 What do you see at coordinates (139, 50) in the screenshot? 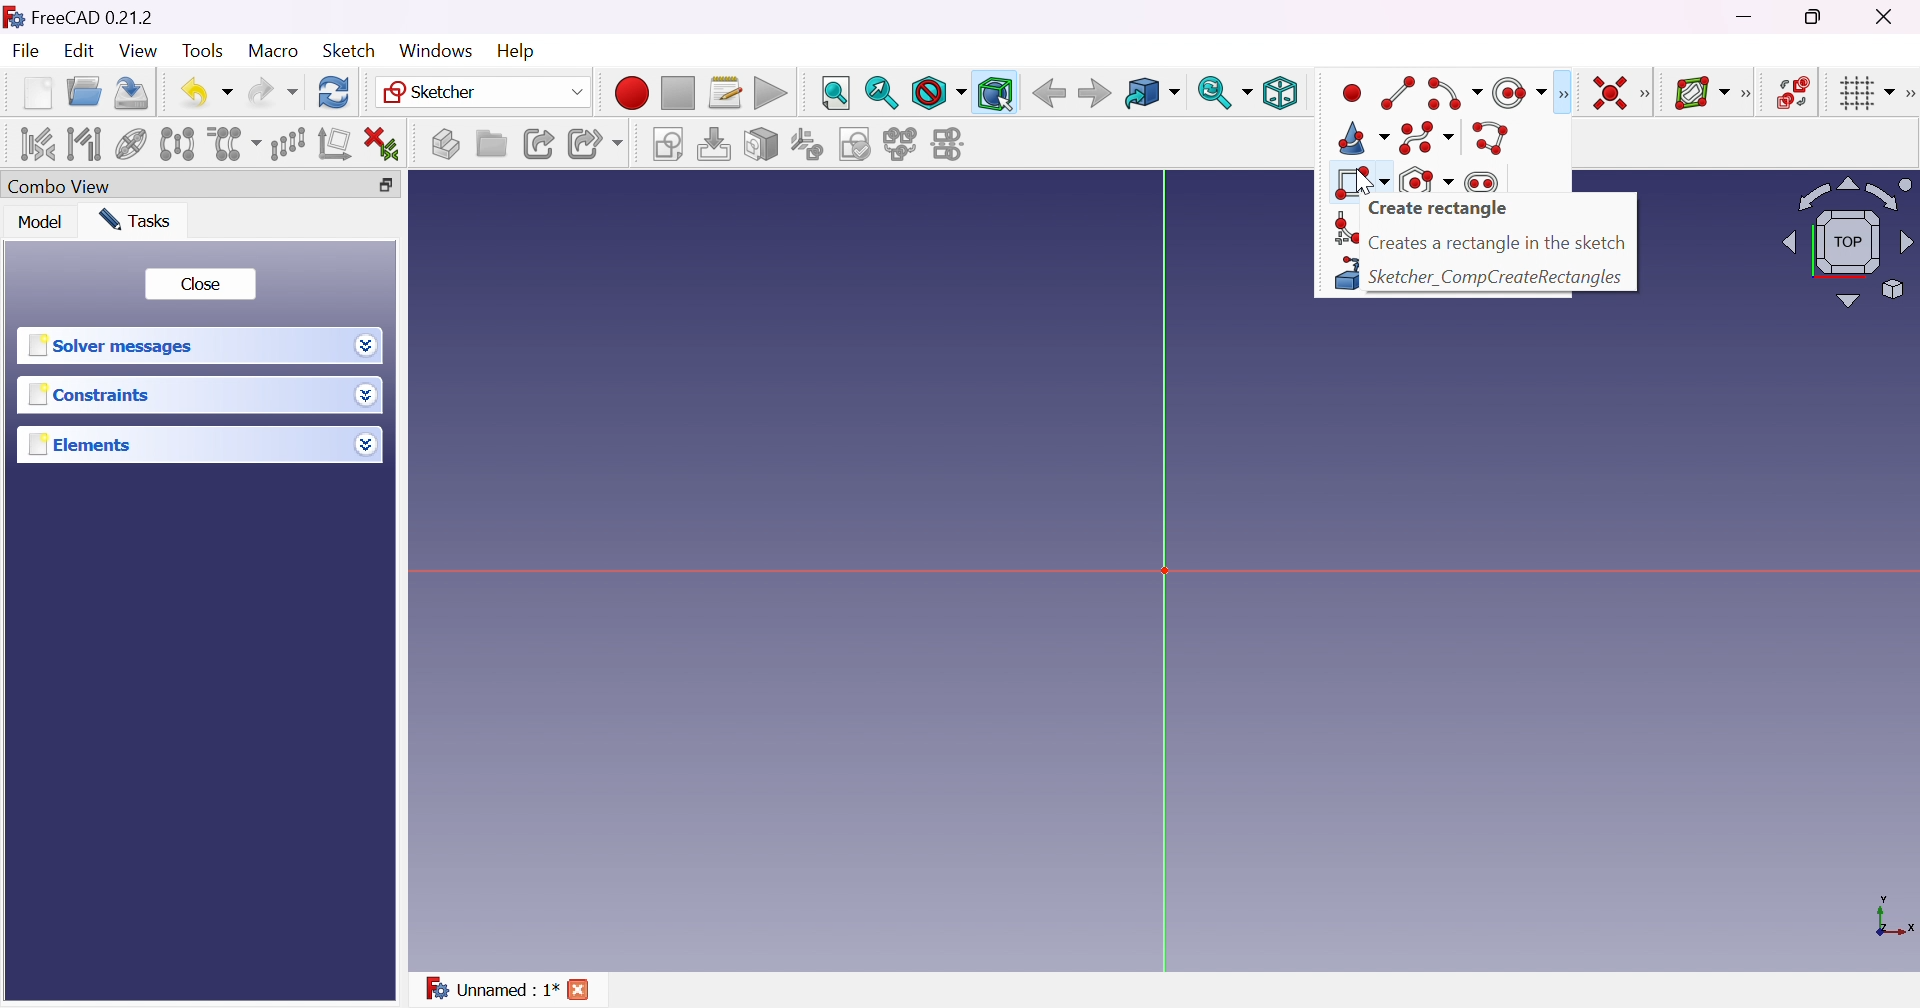
I see `View` at bounding box center [139, 50].